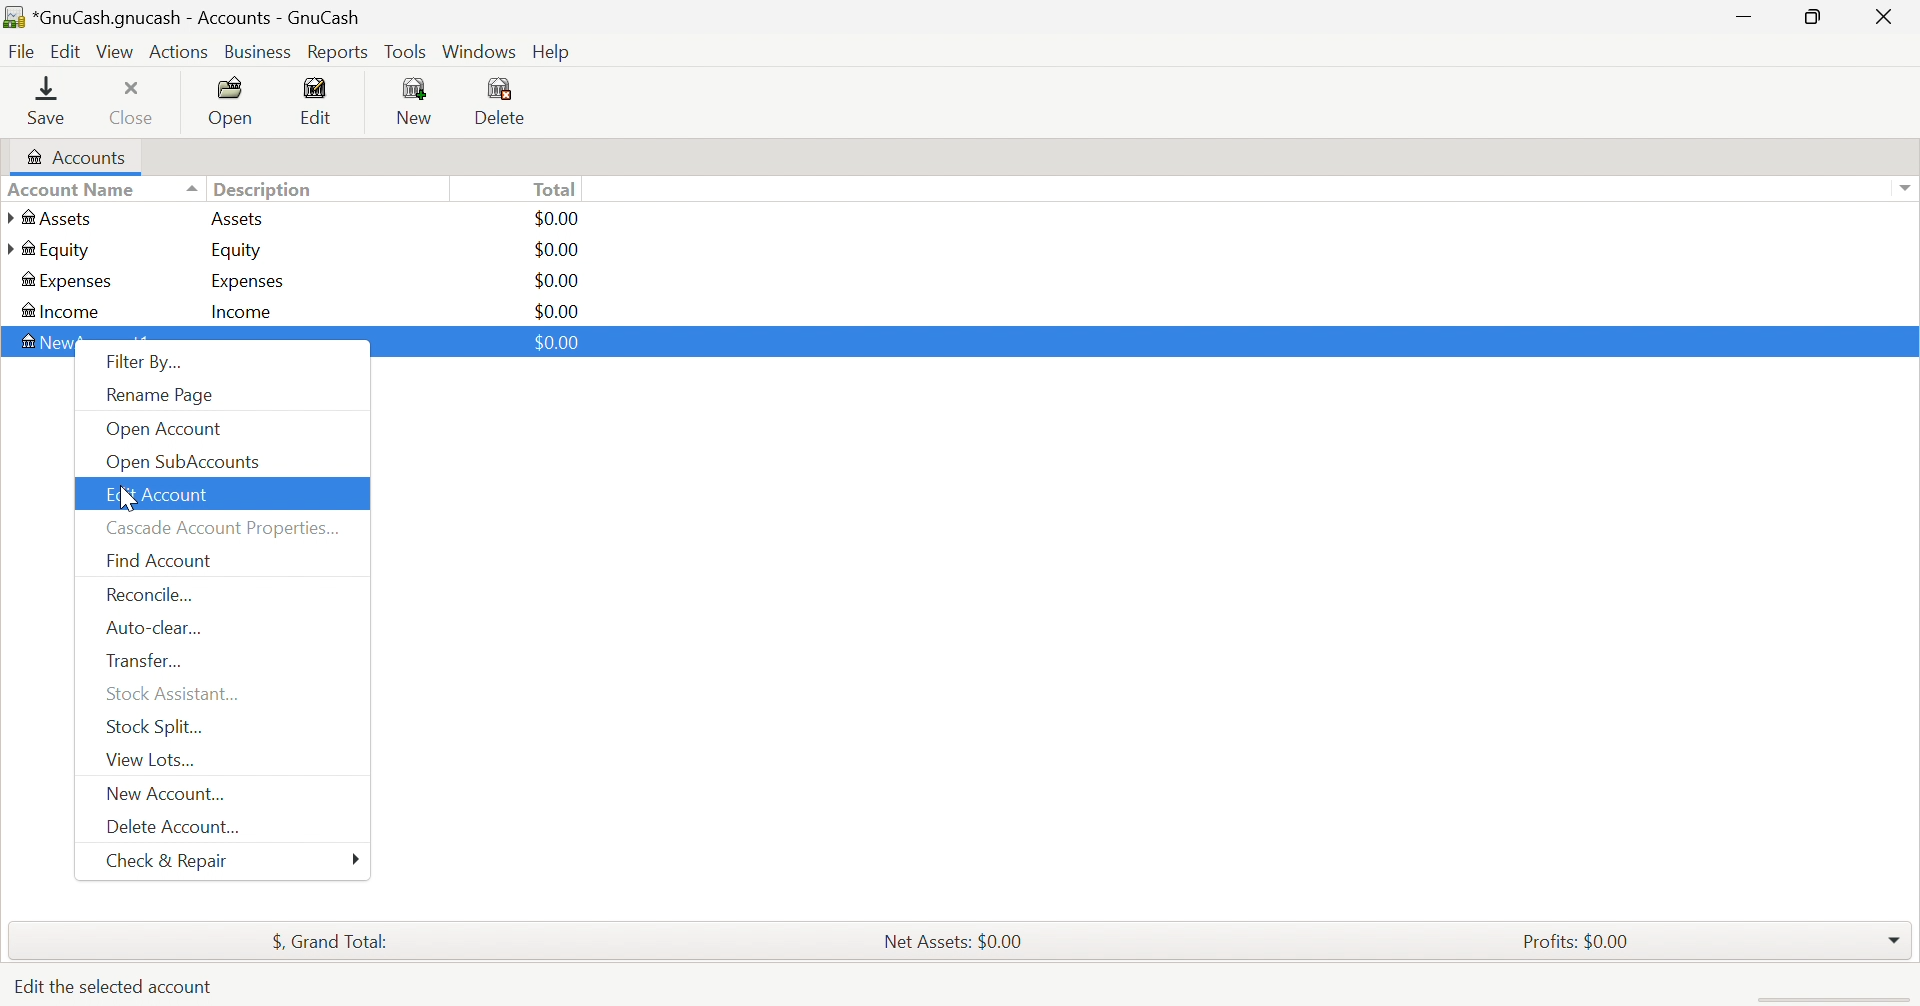  Describe the element at coordinates (1816, 19) in the screenshot. I see `Restore Down` at that location.